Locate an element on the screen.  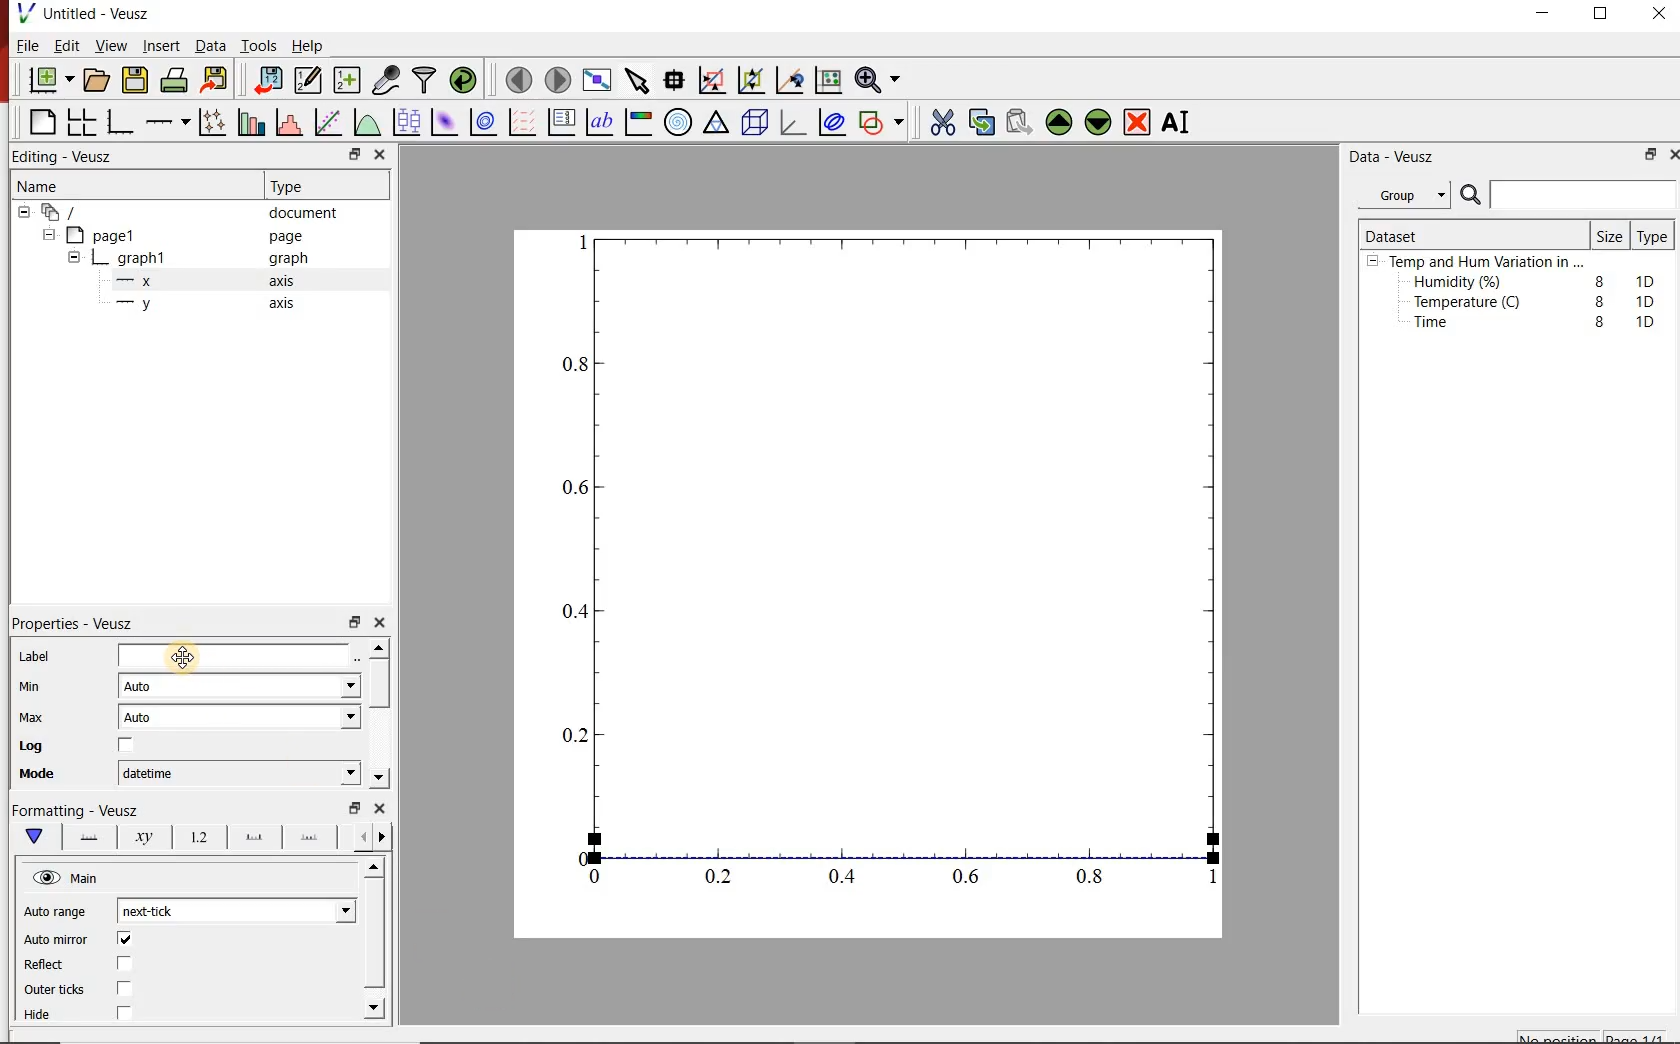
hide sub menu is located at coordinates (22, 215).